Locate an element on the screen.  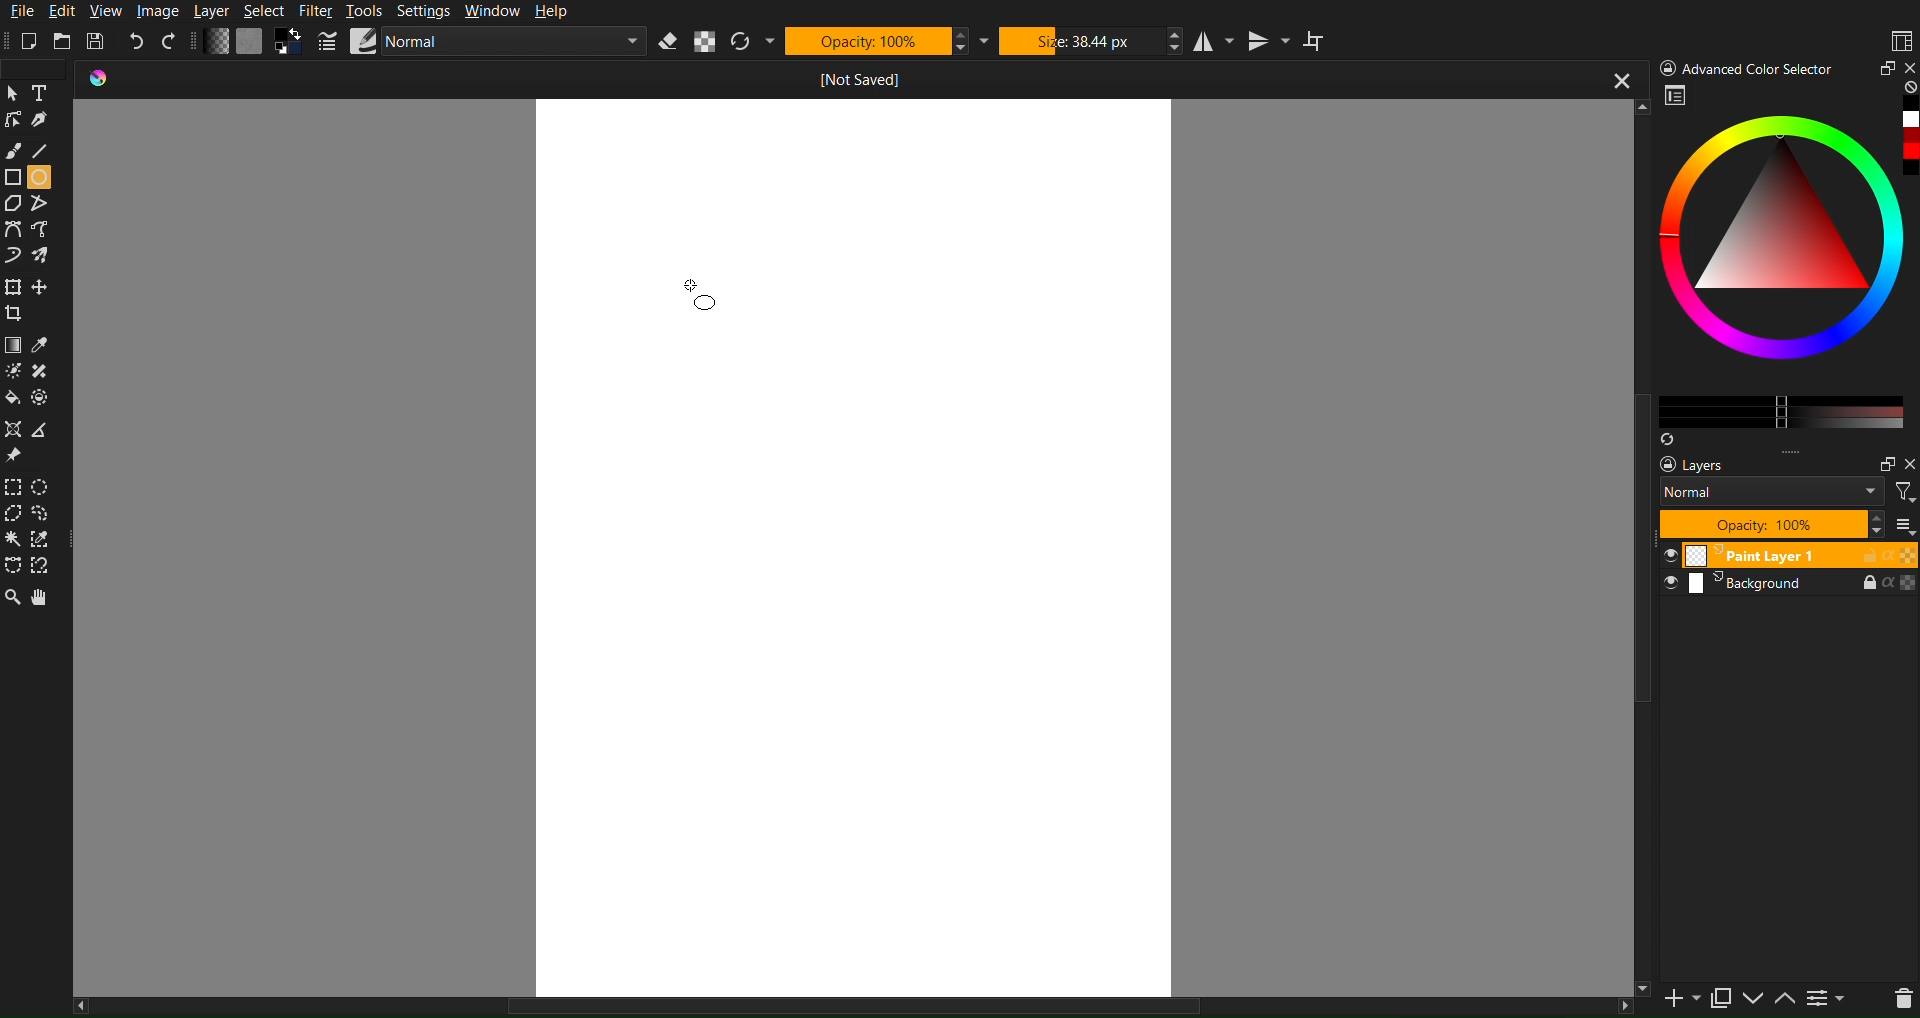
Layer is located at coordinates (214, 10).